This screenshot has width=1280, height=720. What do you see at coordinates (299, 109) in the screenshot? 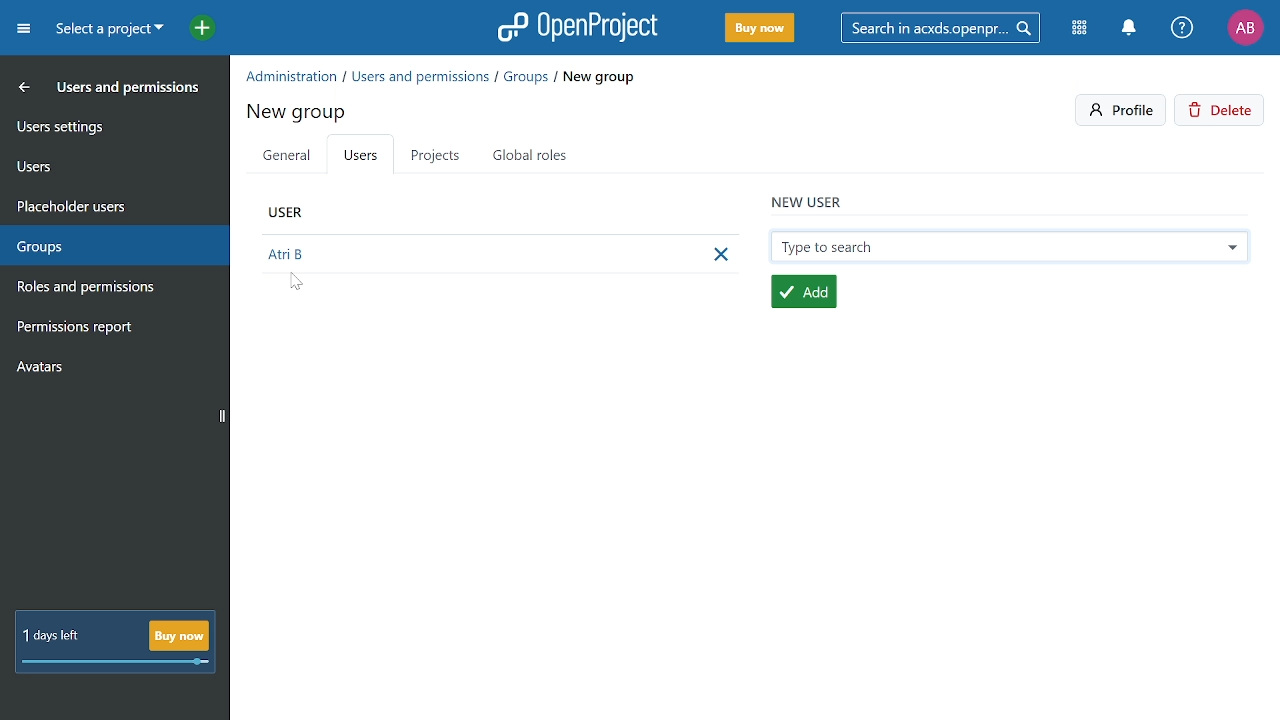
I see `new group` at bounding box center [299, 109].